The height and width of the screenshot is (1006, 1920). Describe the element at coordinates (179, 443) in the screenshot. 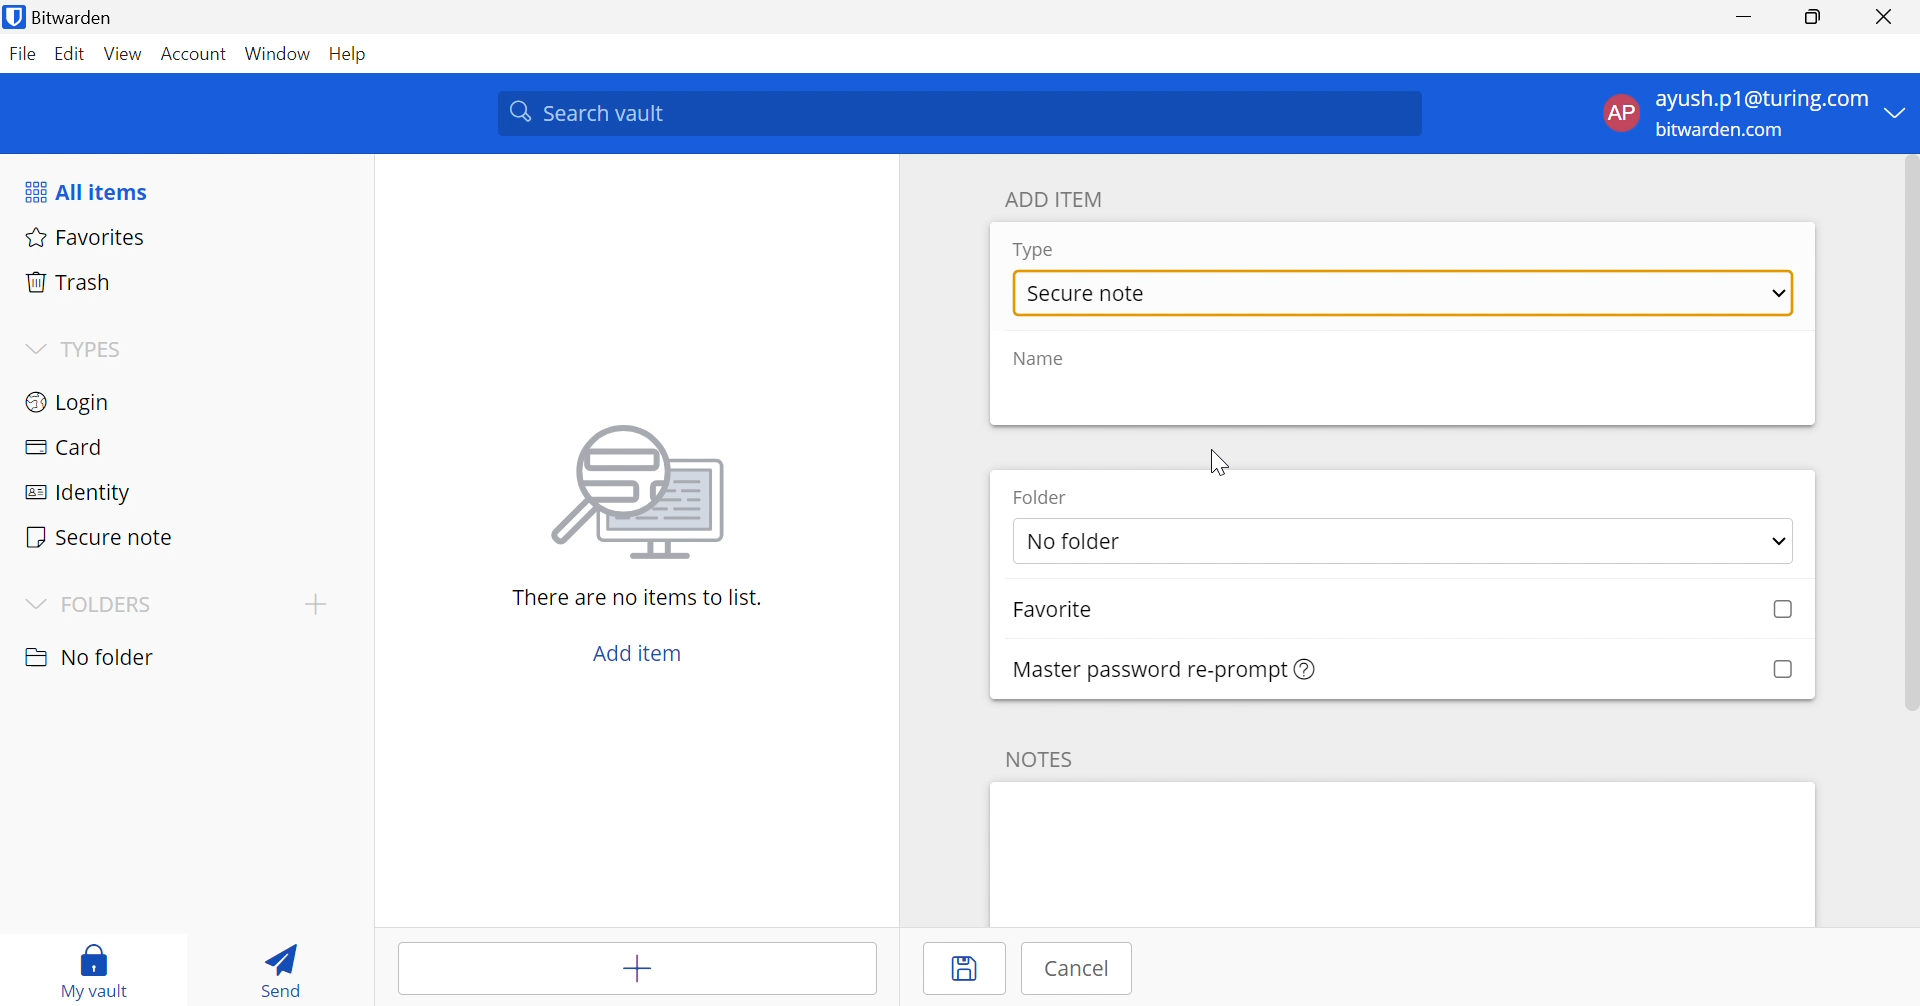

I see `Card` at that location.